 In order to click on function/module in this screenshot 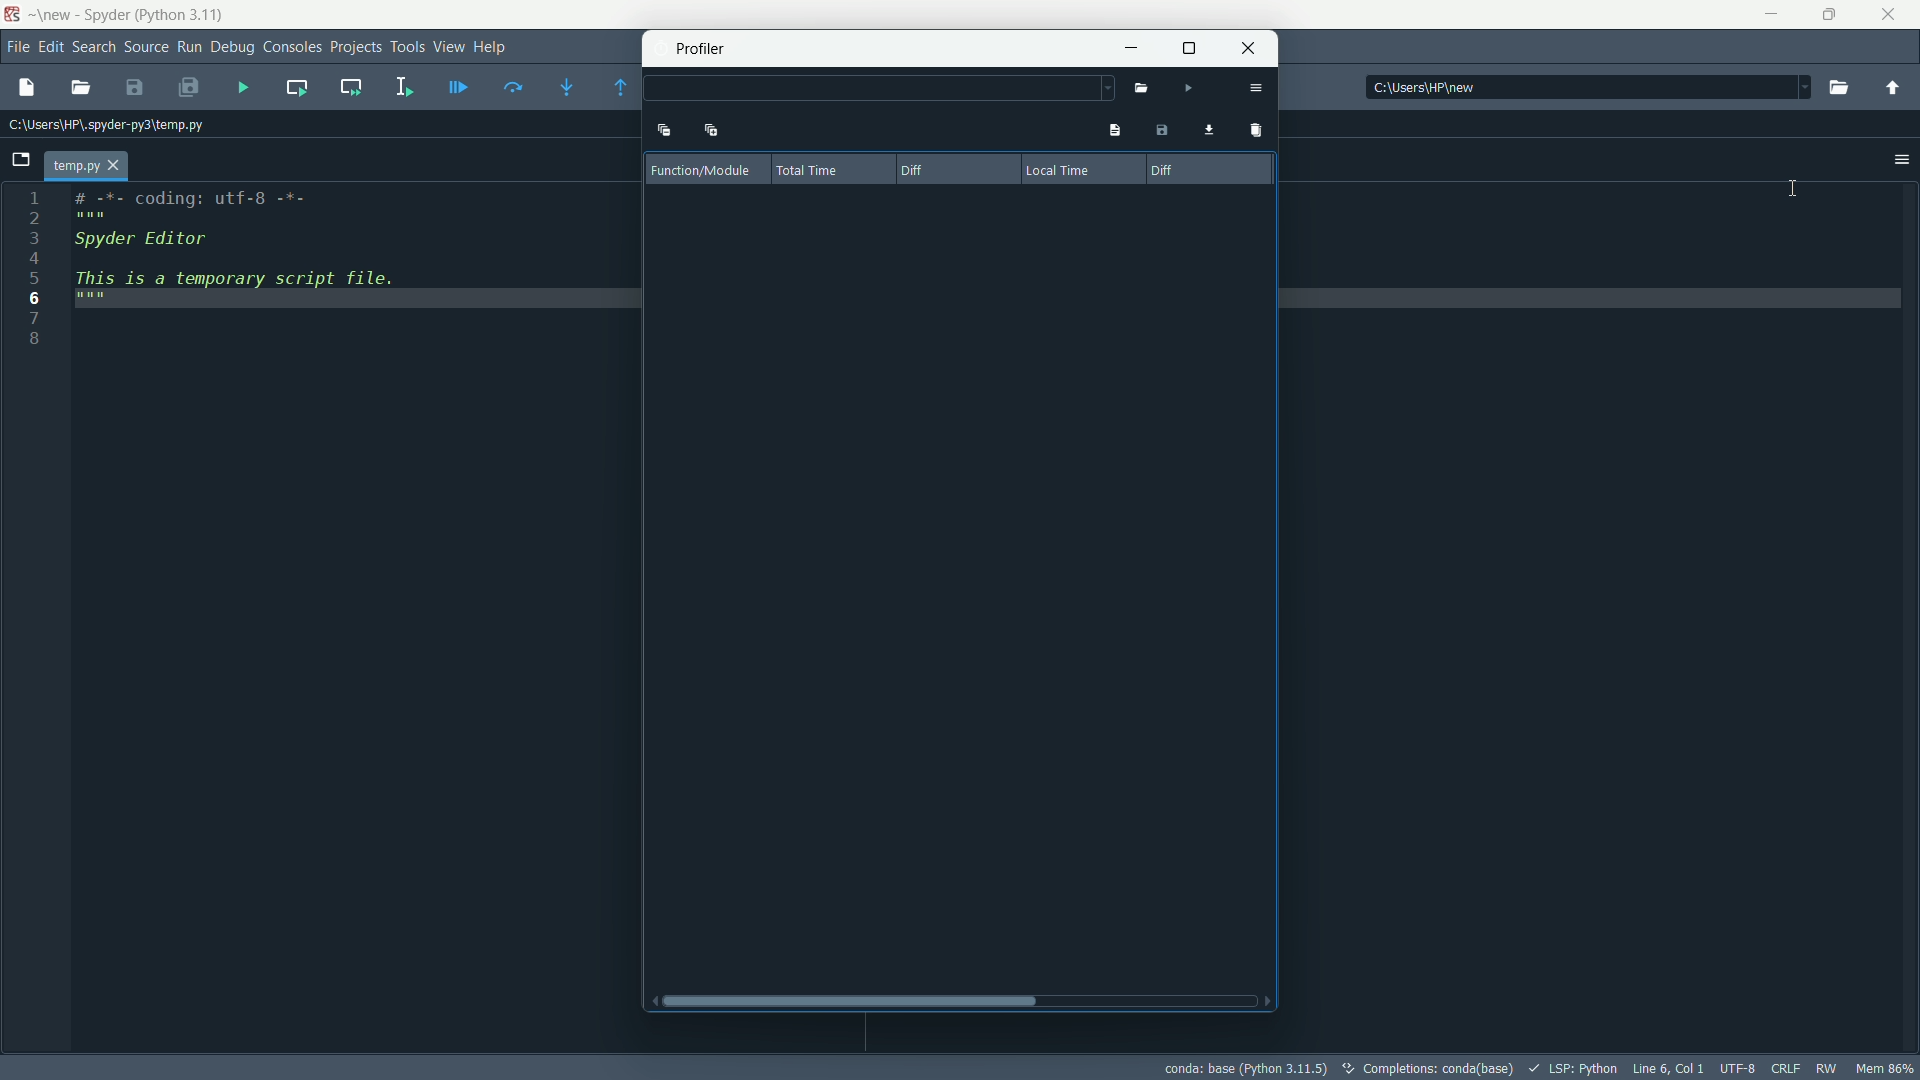, I will do `click(699, 170)`.